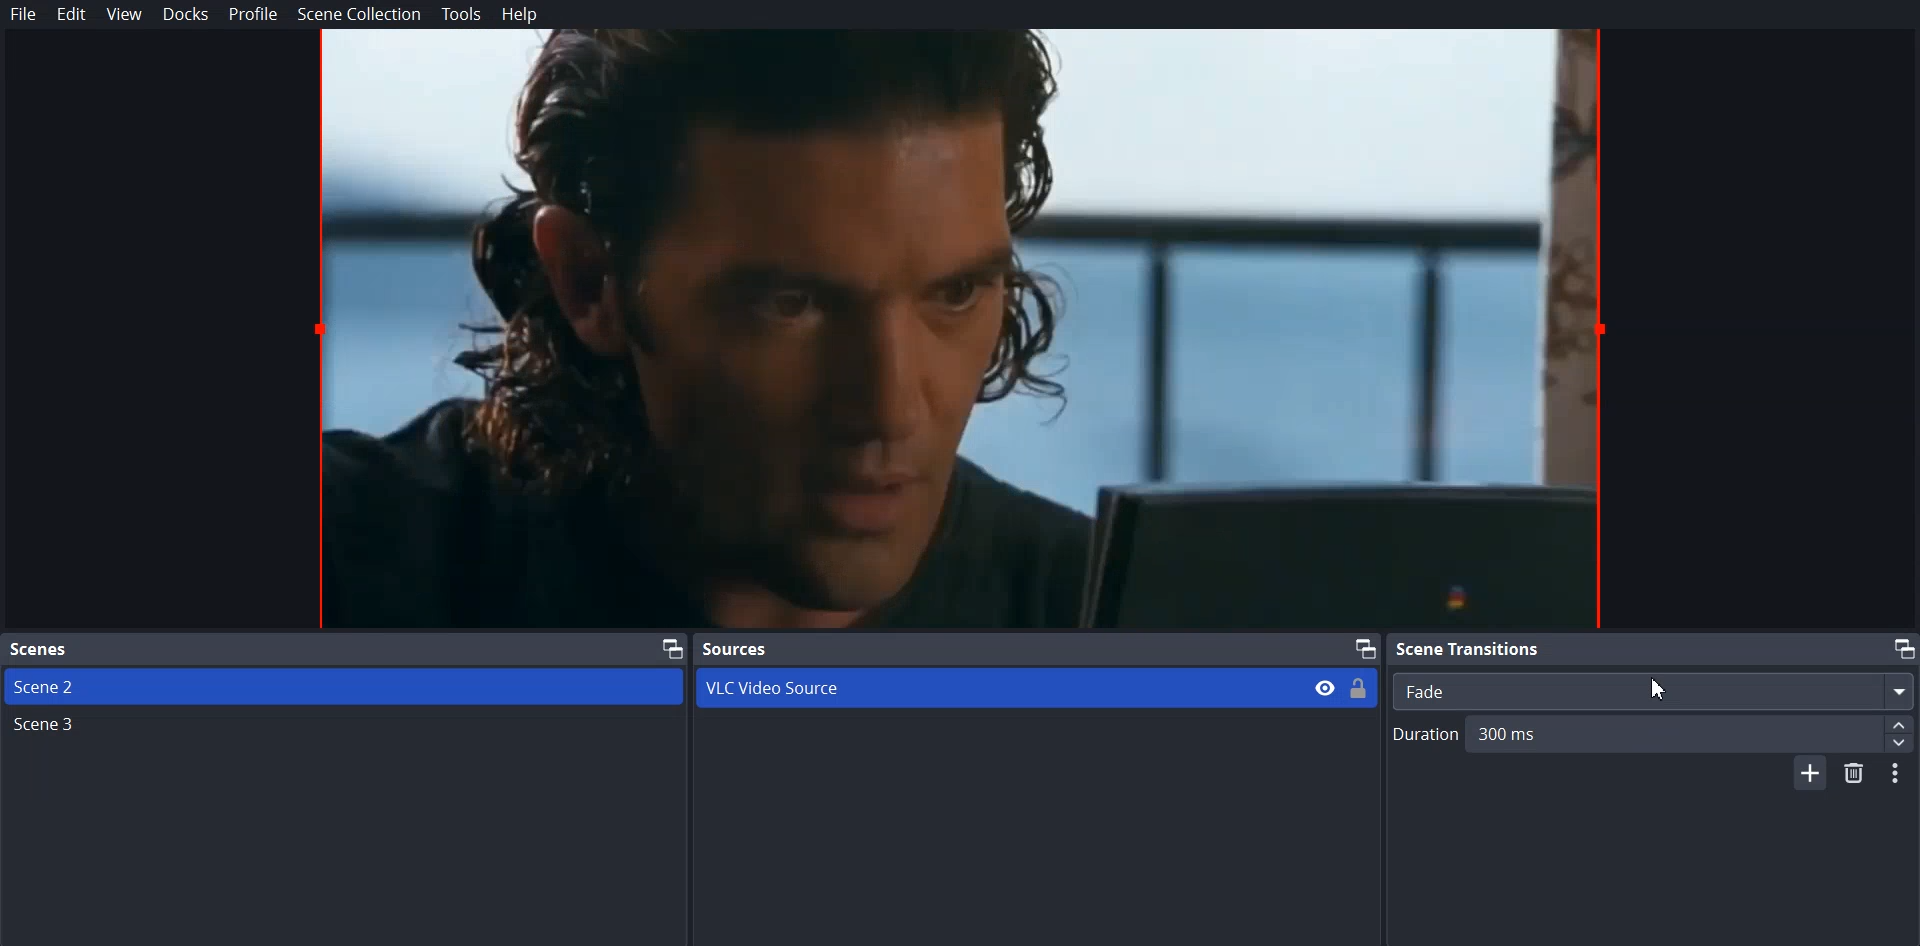 The width and height of the screenshot is (1920, 946). What do you see at coordinates (1035, 650) in the screenshot?
I see `Source` at bounding box center [1035, 650].